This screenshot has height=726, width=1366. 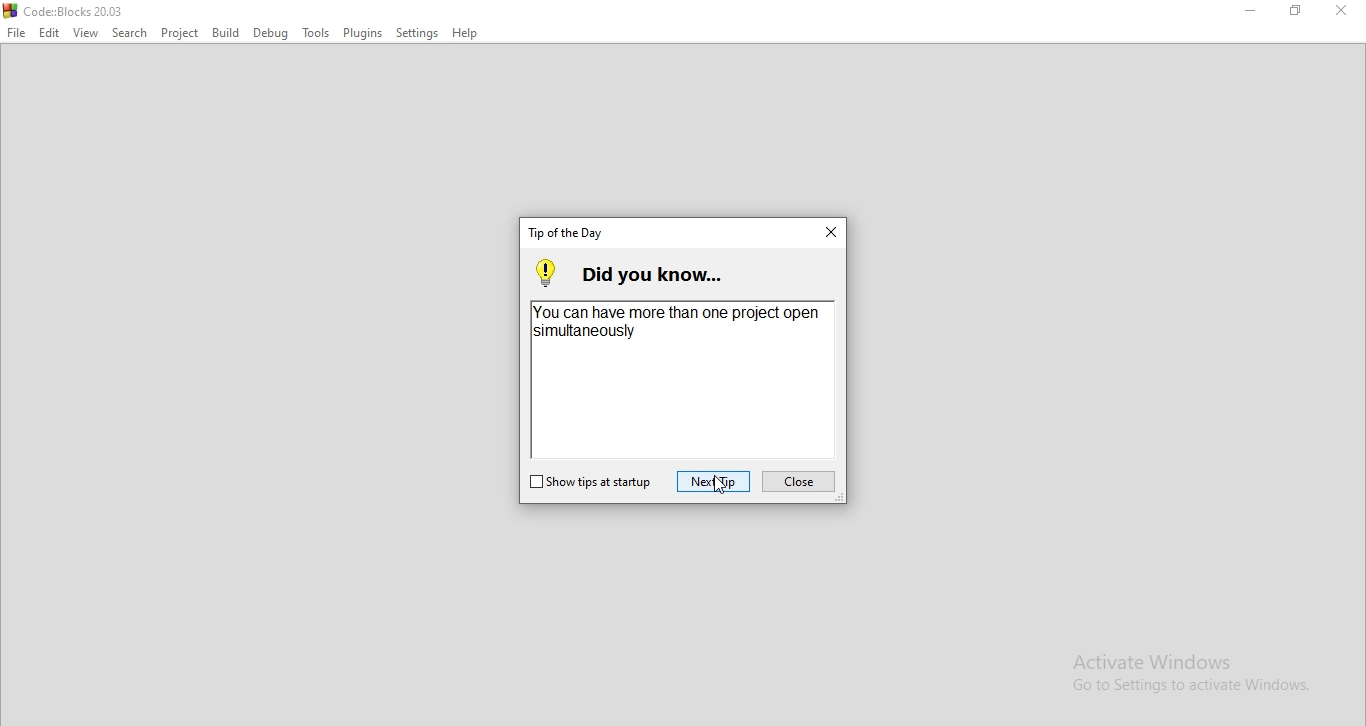 I want to click on Minimise, so click(x=1248, y=12).